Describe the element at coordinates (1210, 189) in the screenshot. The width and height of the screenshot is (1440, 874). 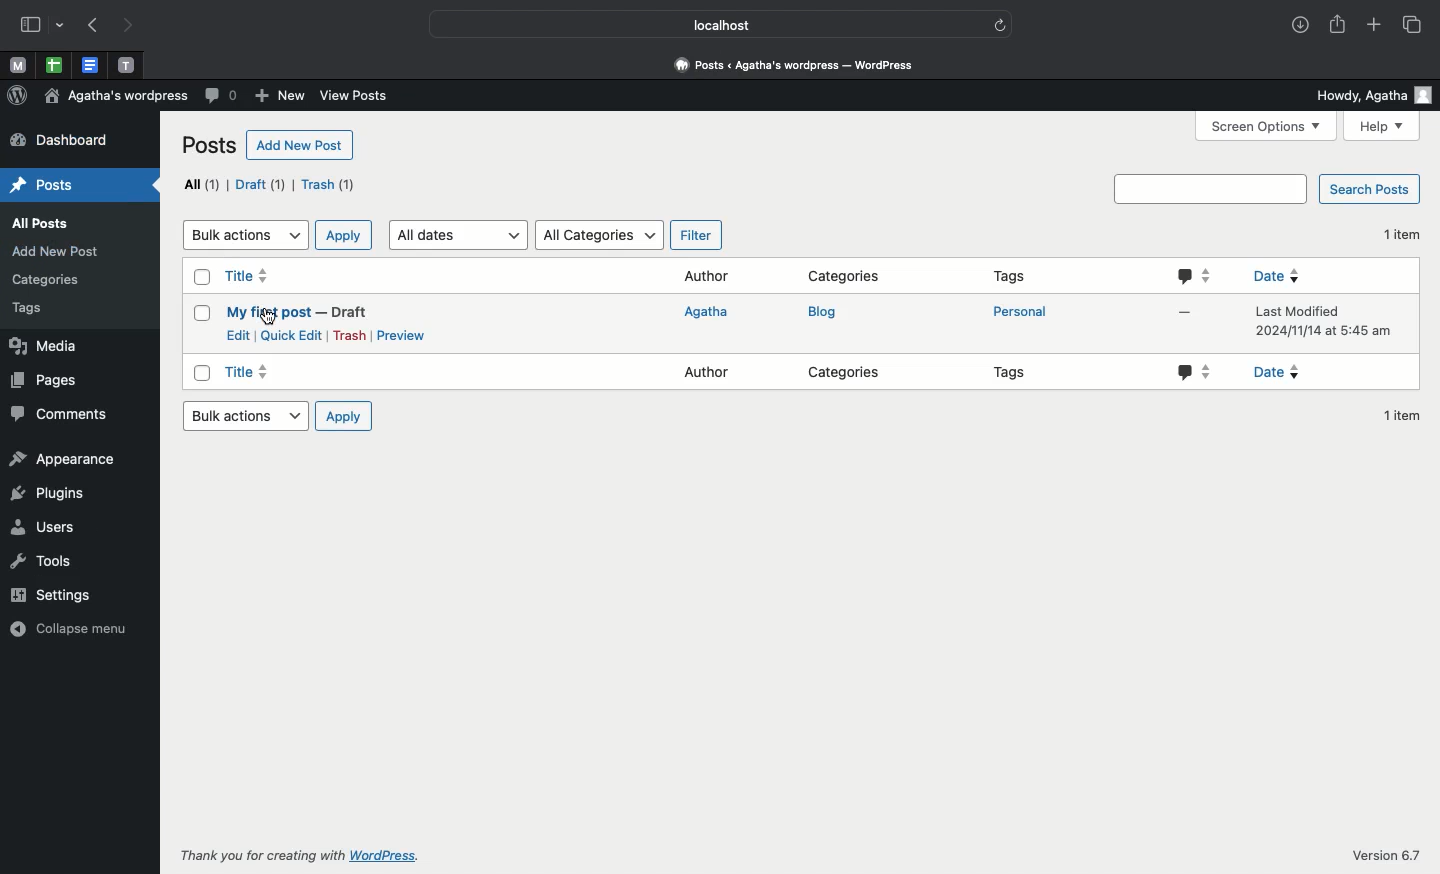
I see `search` at that location.